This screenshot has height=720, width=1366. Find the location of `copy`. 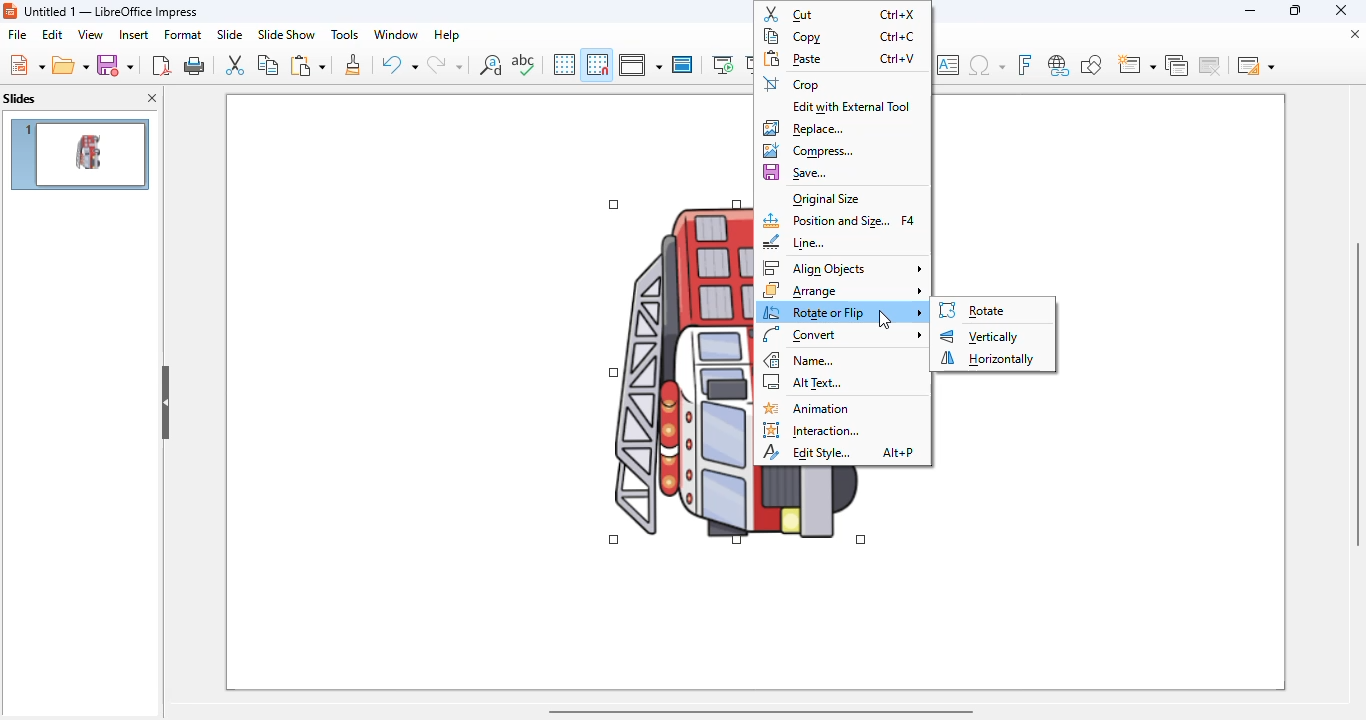

copy is located at coordinates (268, 65).